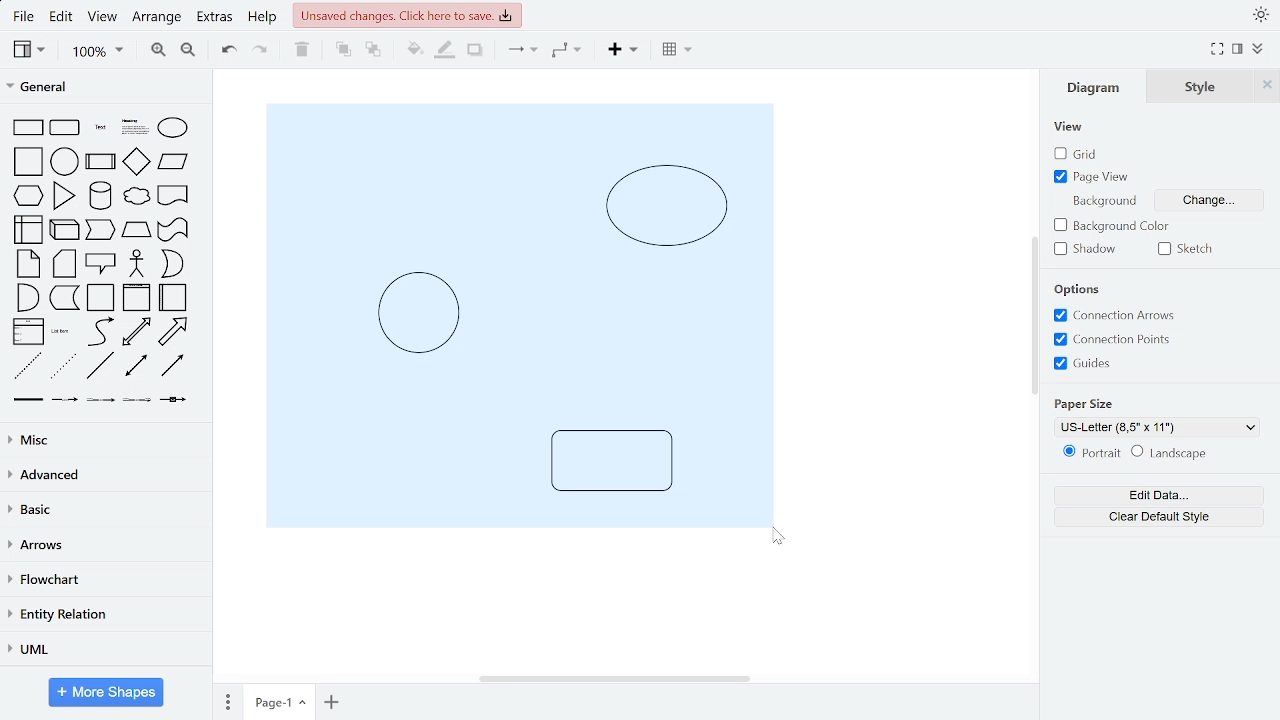 Image resolution: width=1280 pixels, height=720 pixels. Describe the element at coordinates (1095, 177) in the screenshot. I see `page view` at that location.